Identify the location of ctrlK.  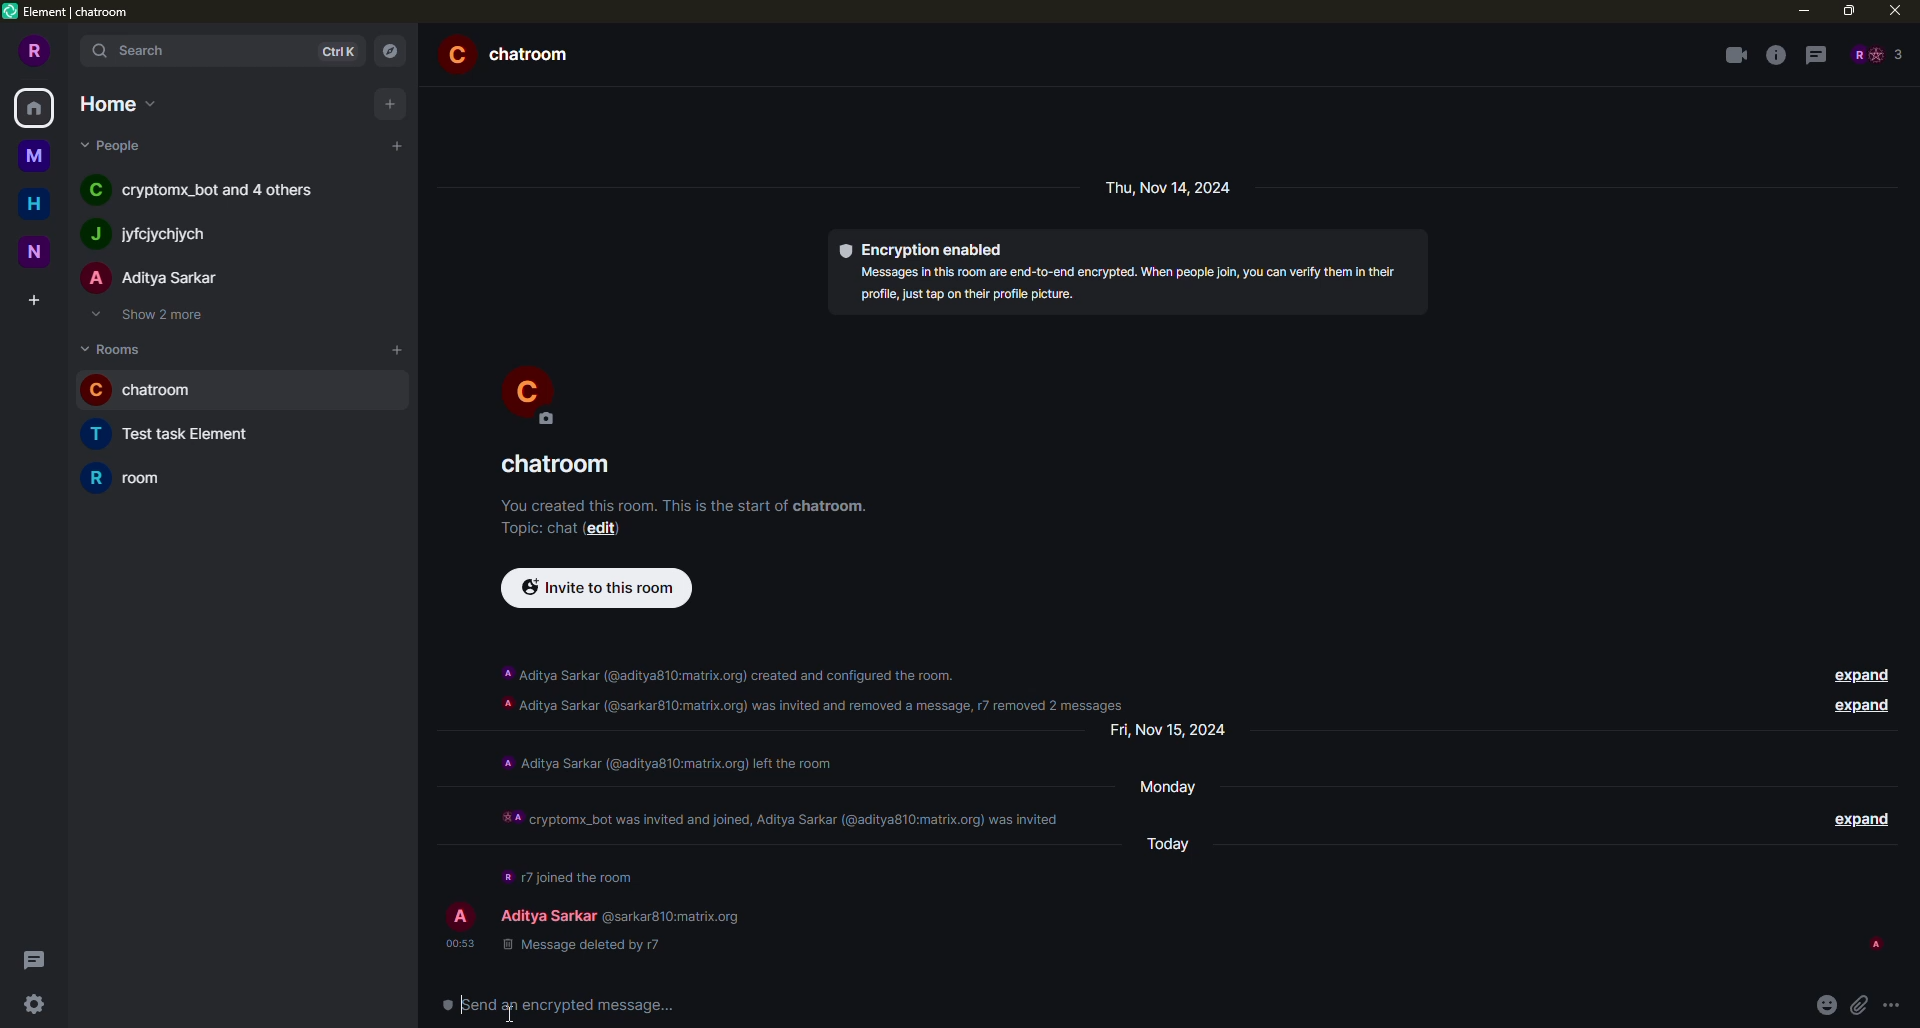
(334, 51).